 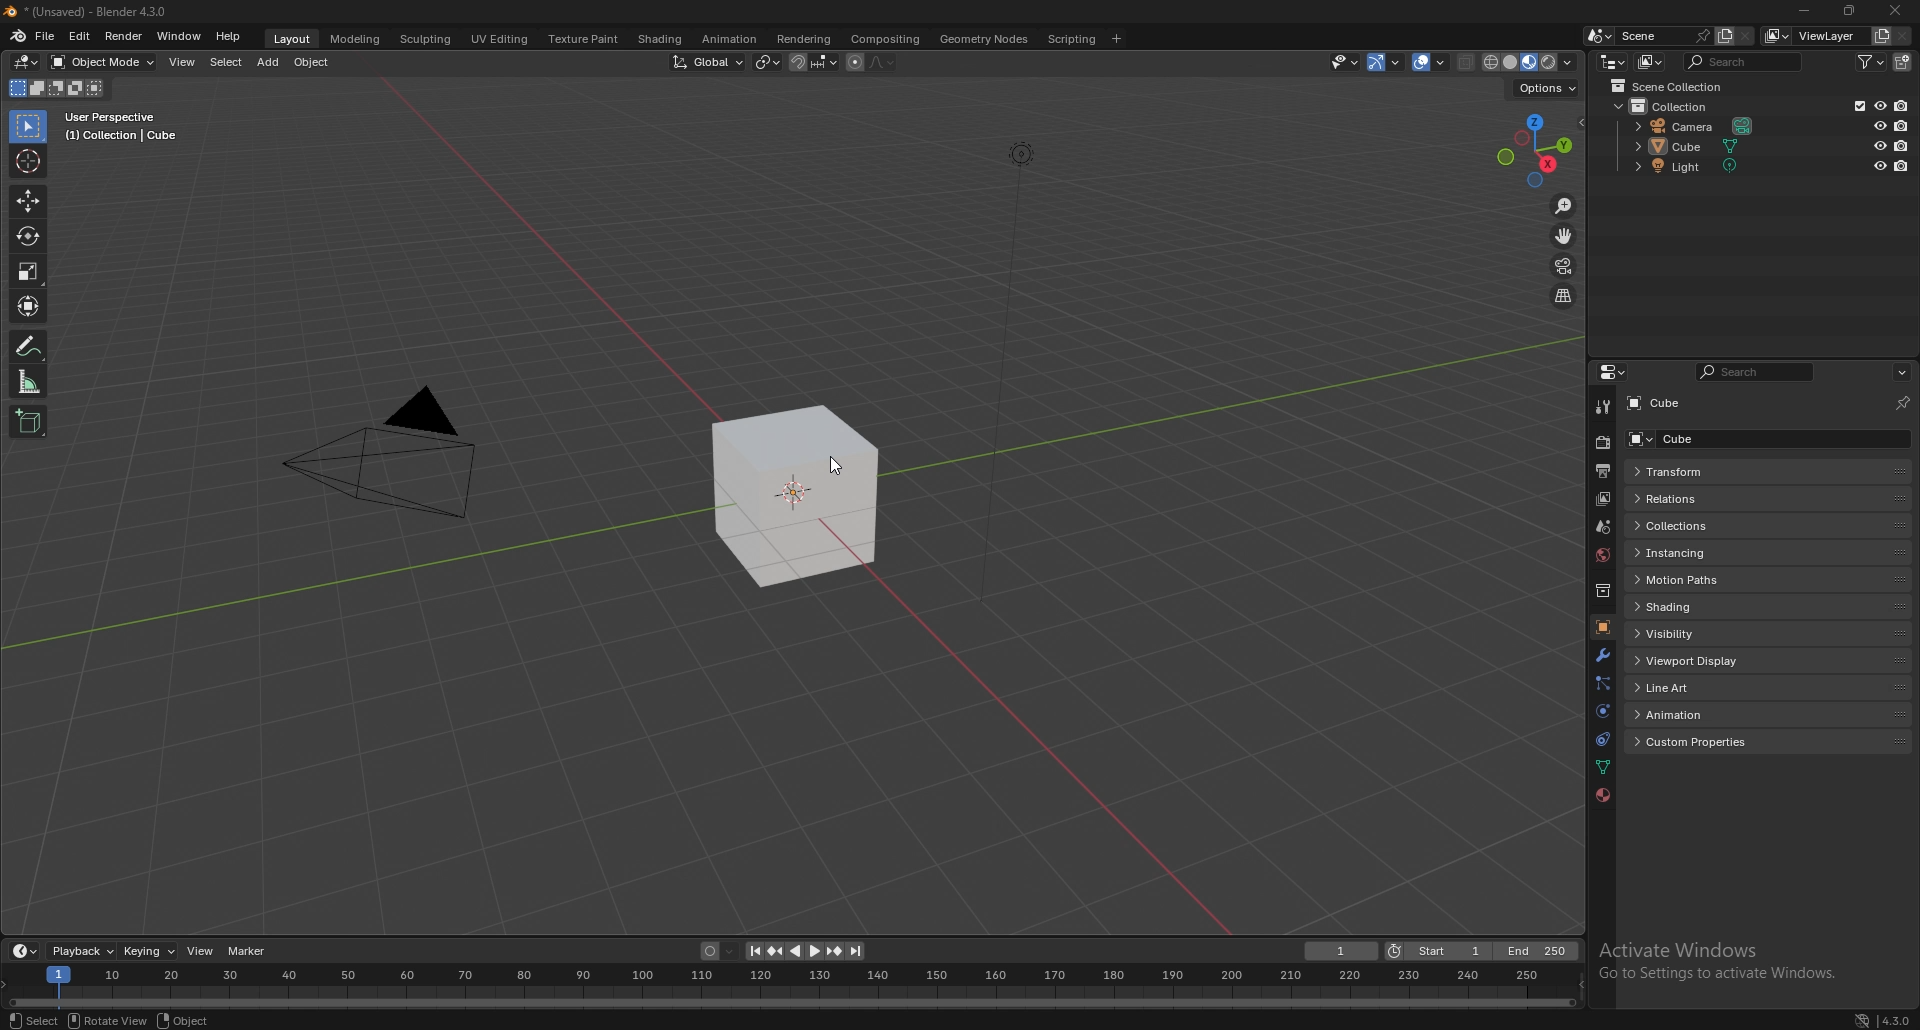 I want to click on options, so click(x=1902, y=372).